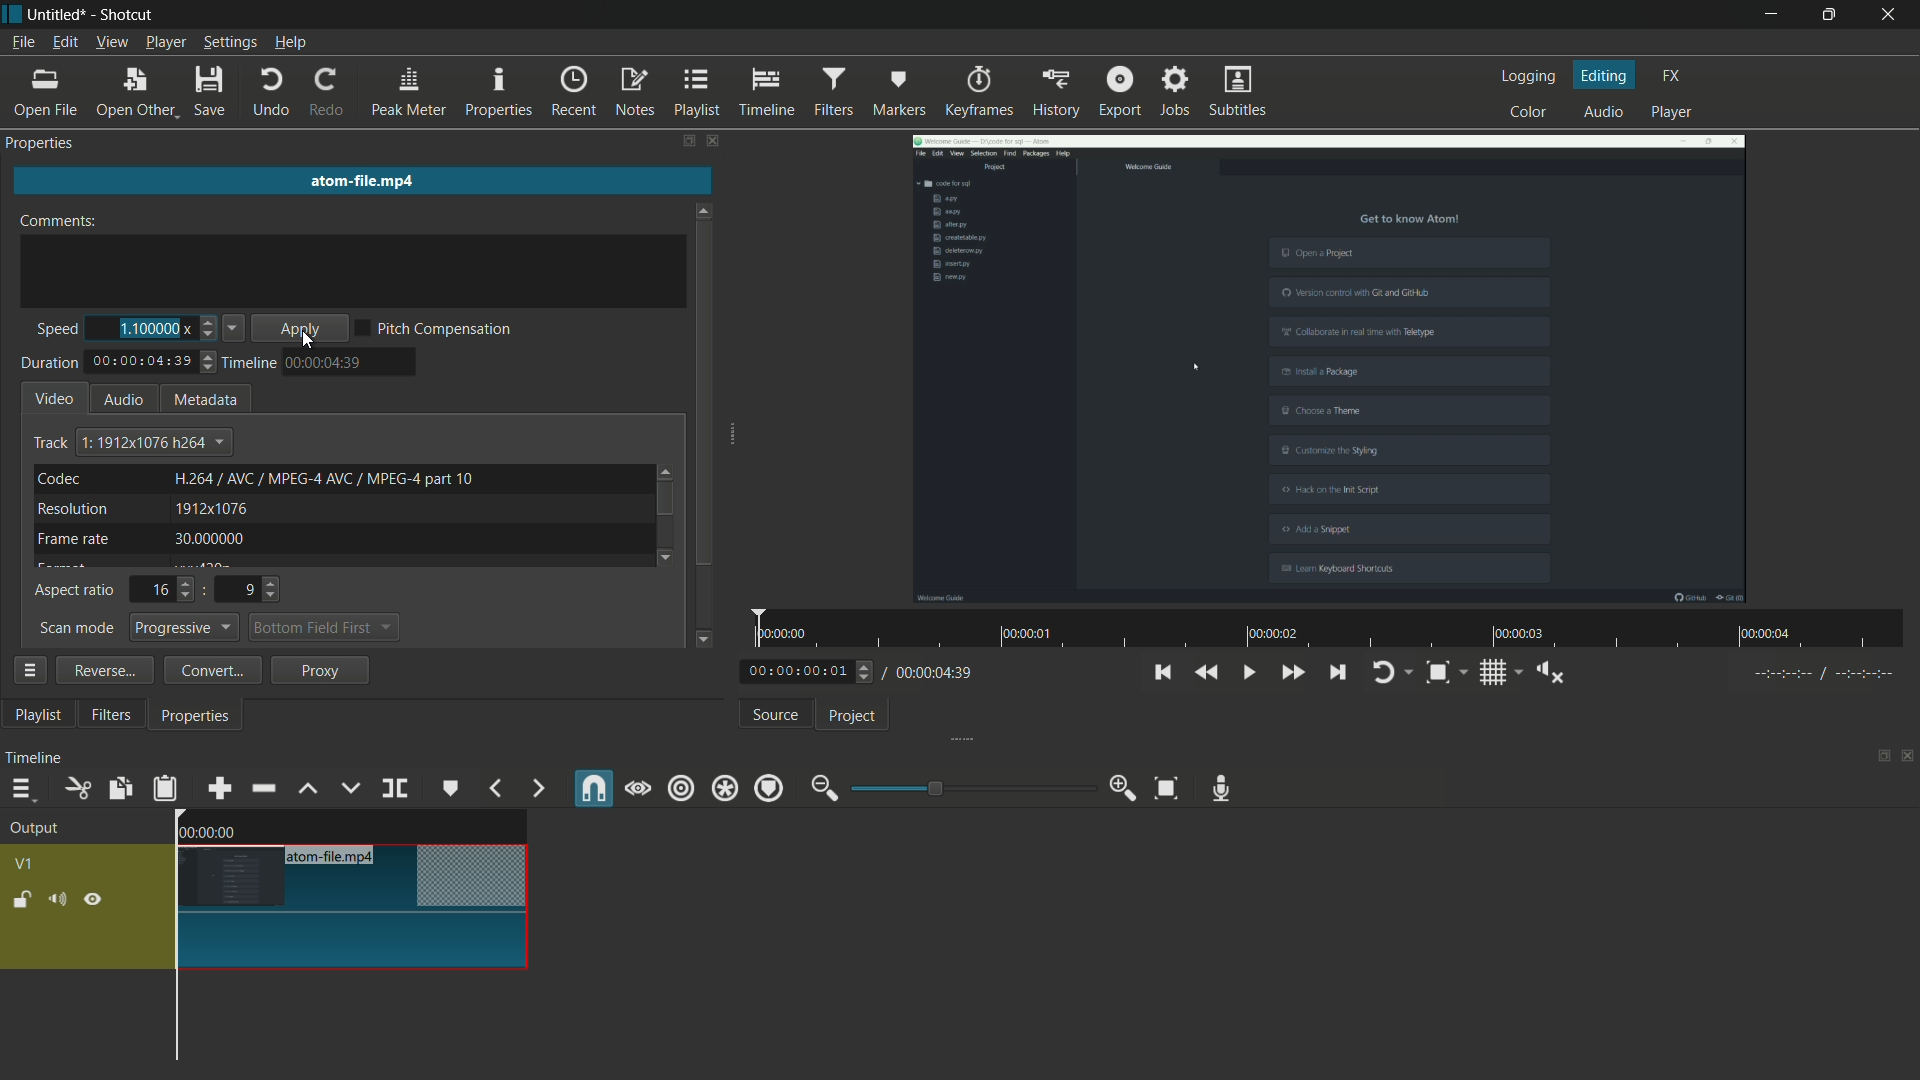  What do you see at coordinates (1768, 15) in the screenshot?
I see `minimize` at bounding box center [1768, 15].